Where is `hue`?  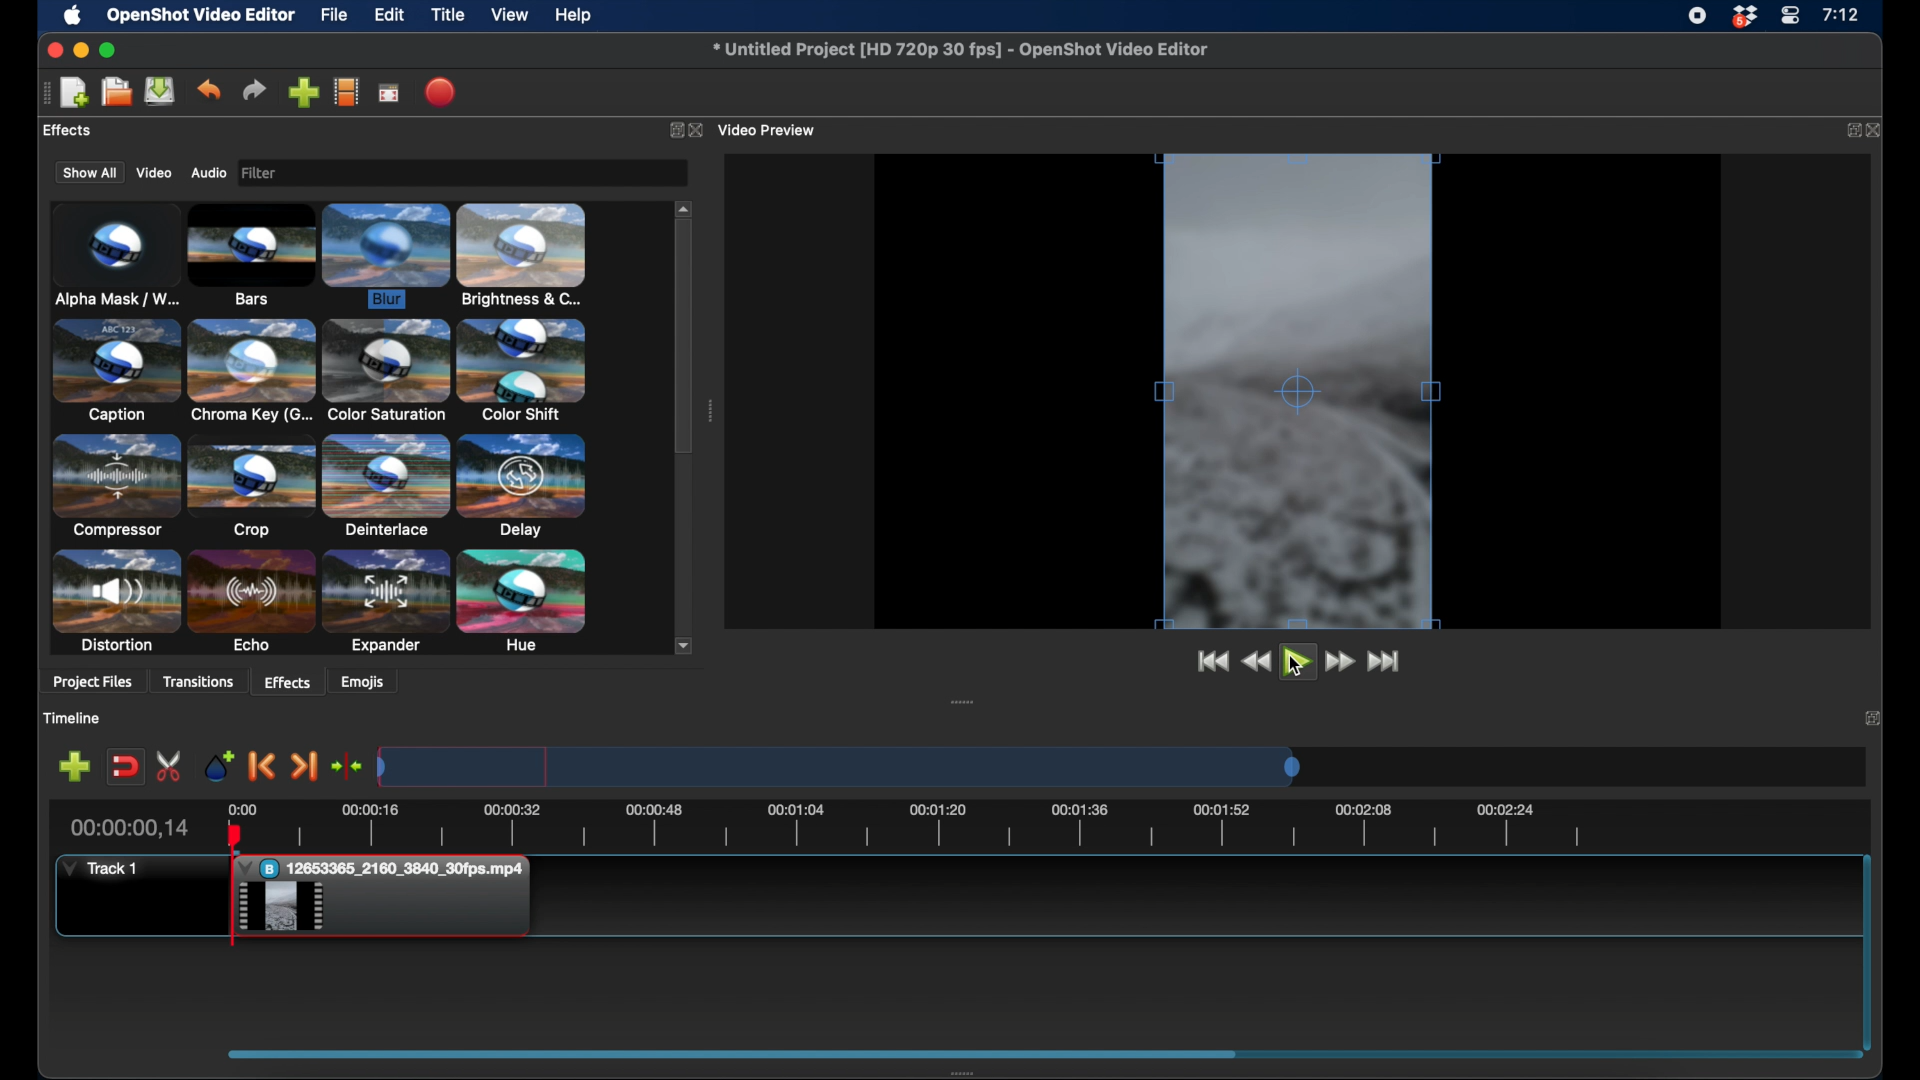
hue is located at coordinates (522, 602).